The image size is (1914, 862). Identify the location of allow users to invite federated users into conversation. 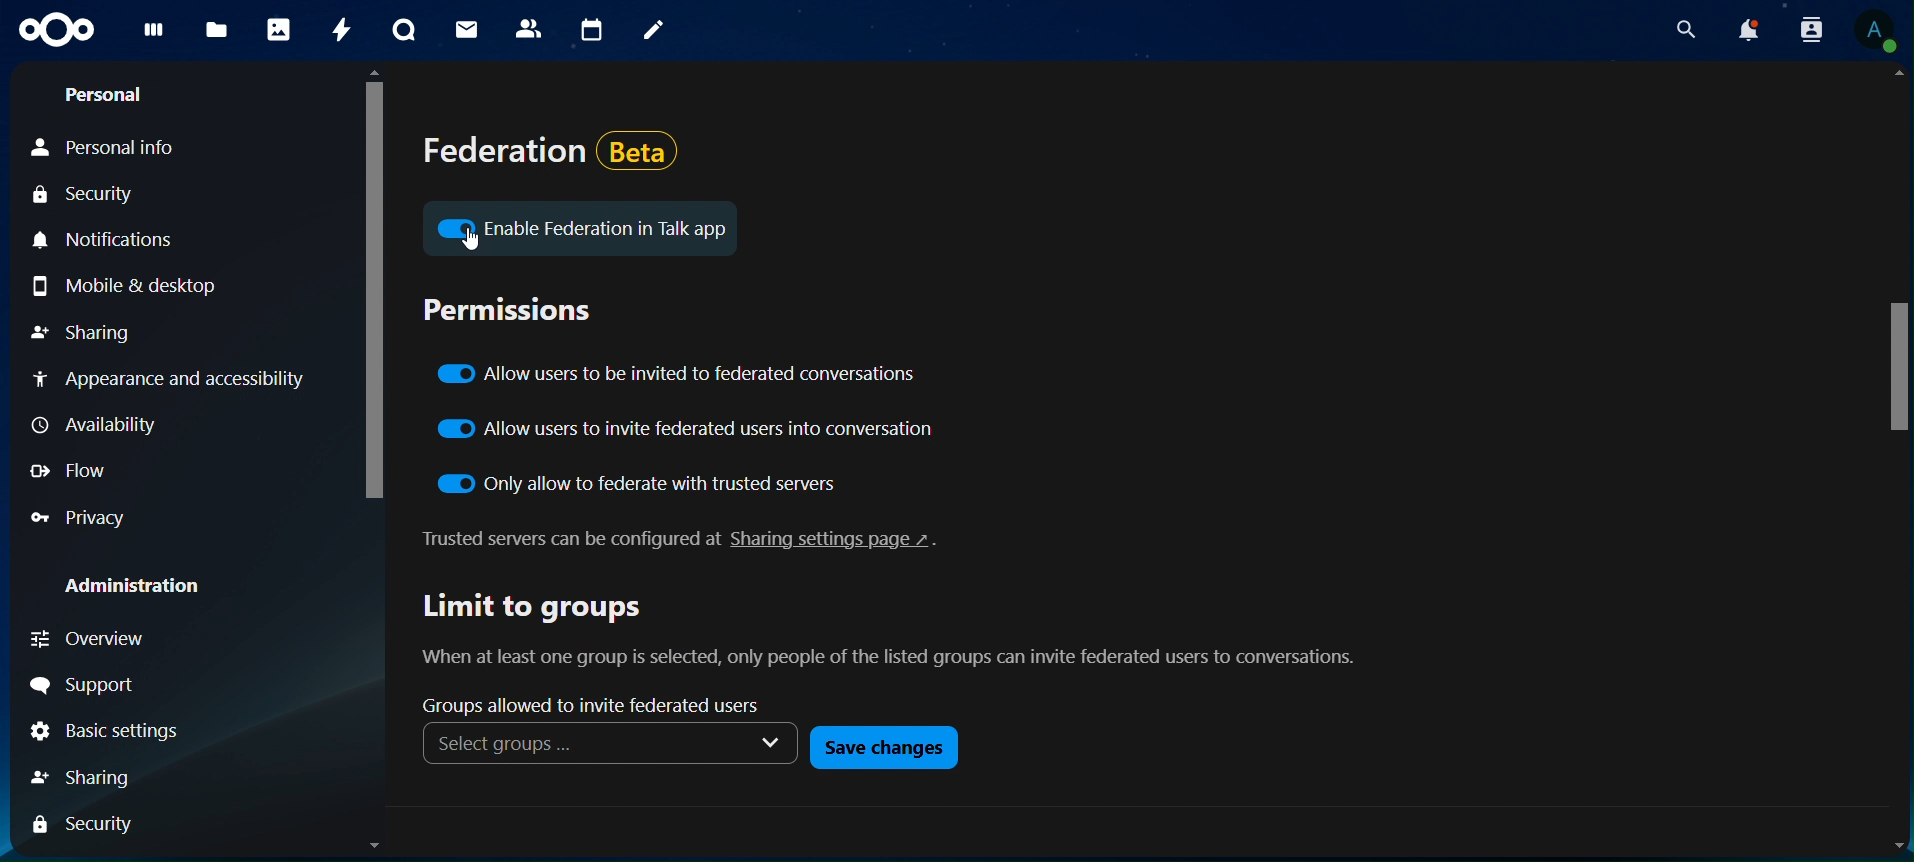
(685, 430).